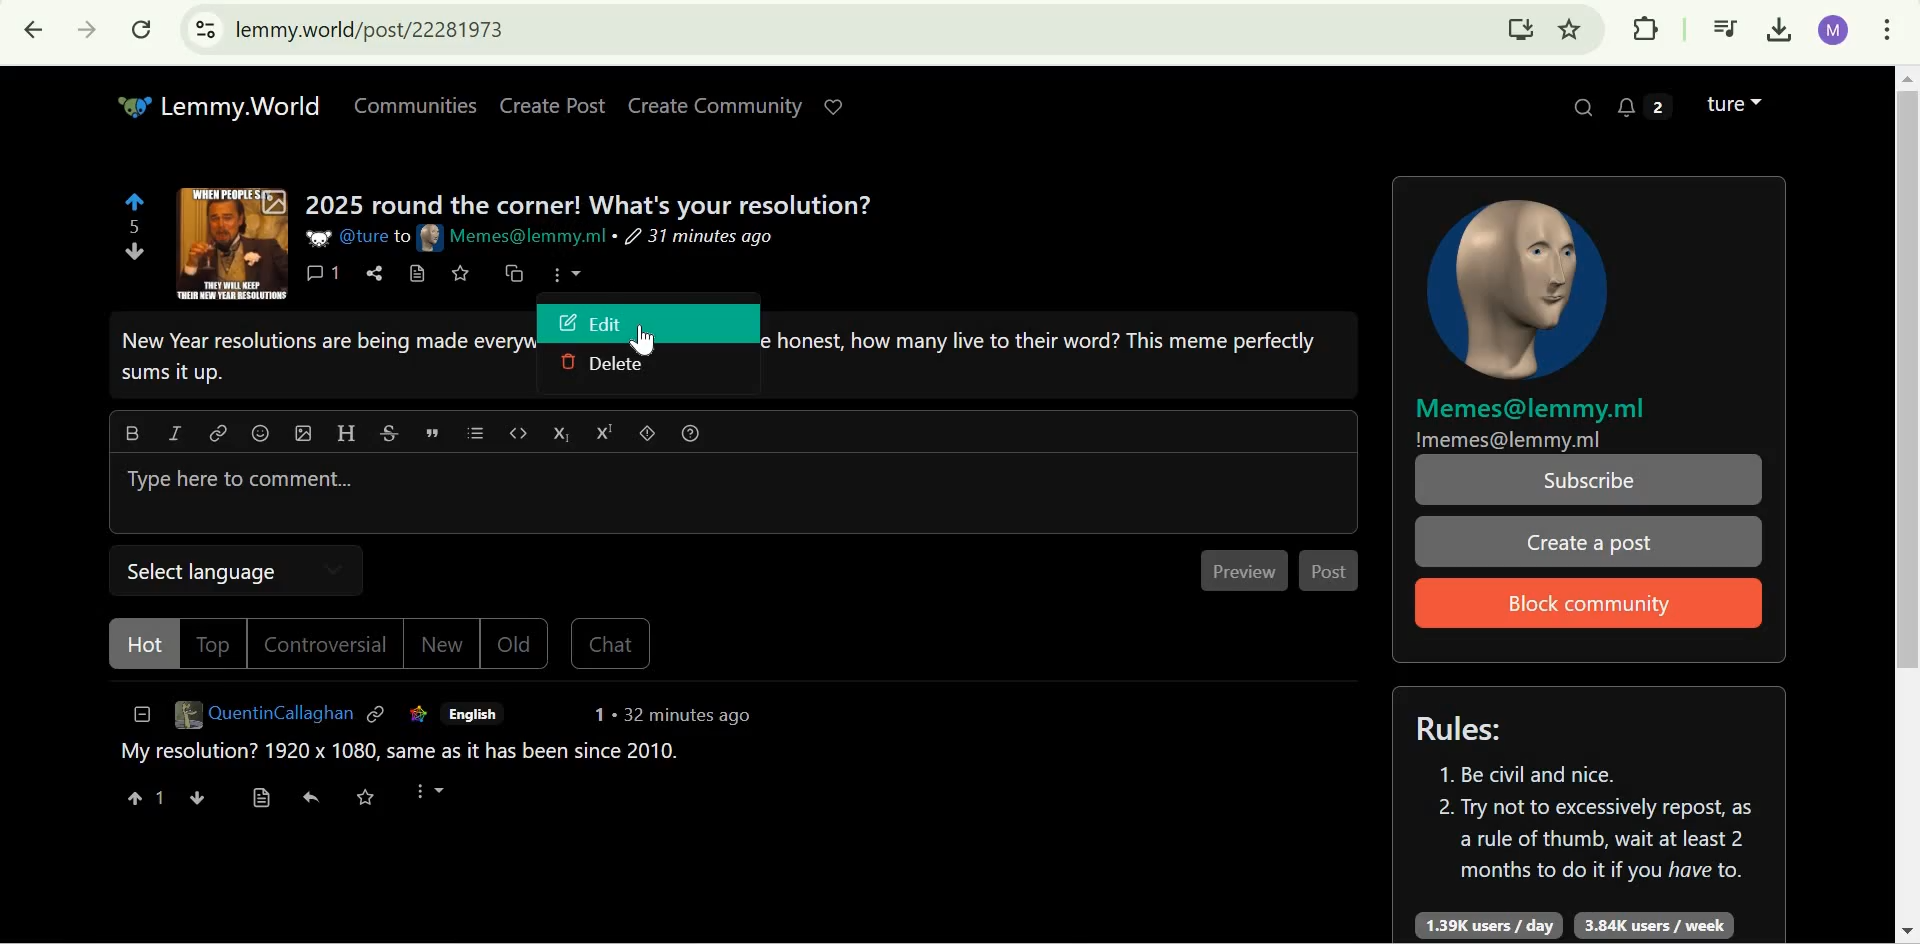 This screenshot has width=1920, height=944. I want to click on expand here, so click(232, 245).